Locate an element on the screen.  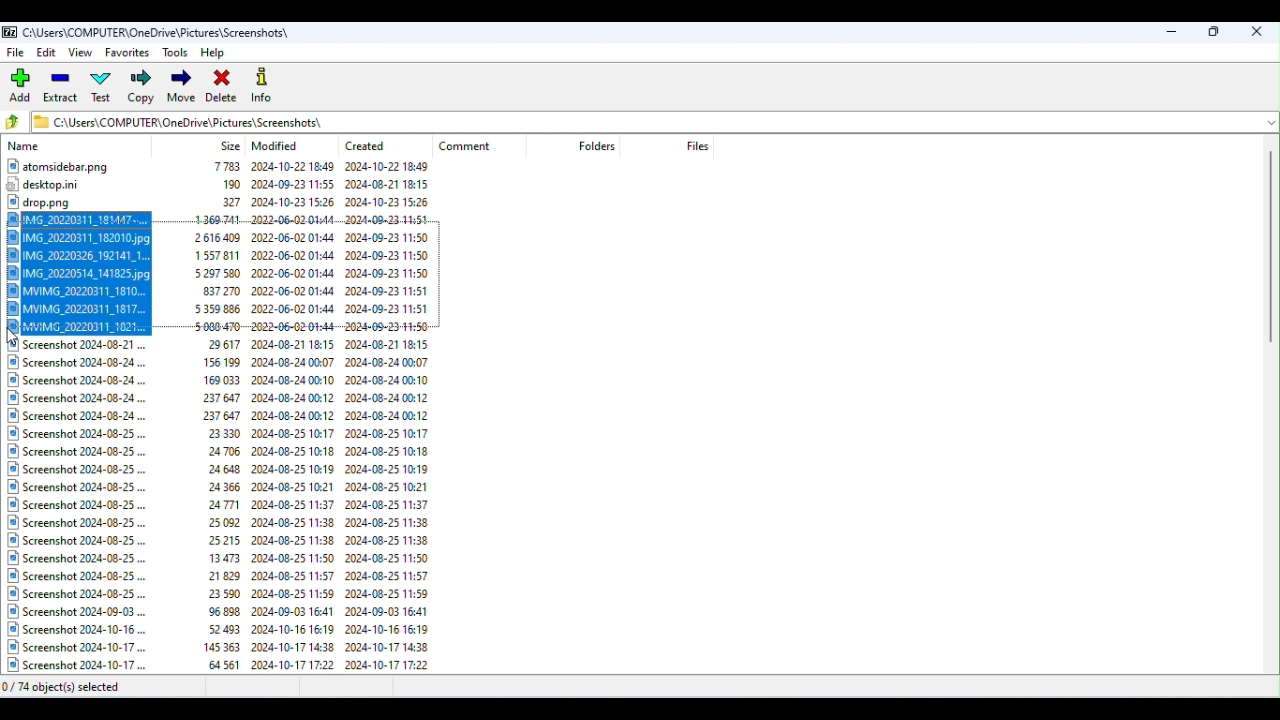
Copy is located at coordinates (142, 88).